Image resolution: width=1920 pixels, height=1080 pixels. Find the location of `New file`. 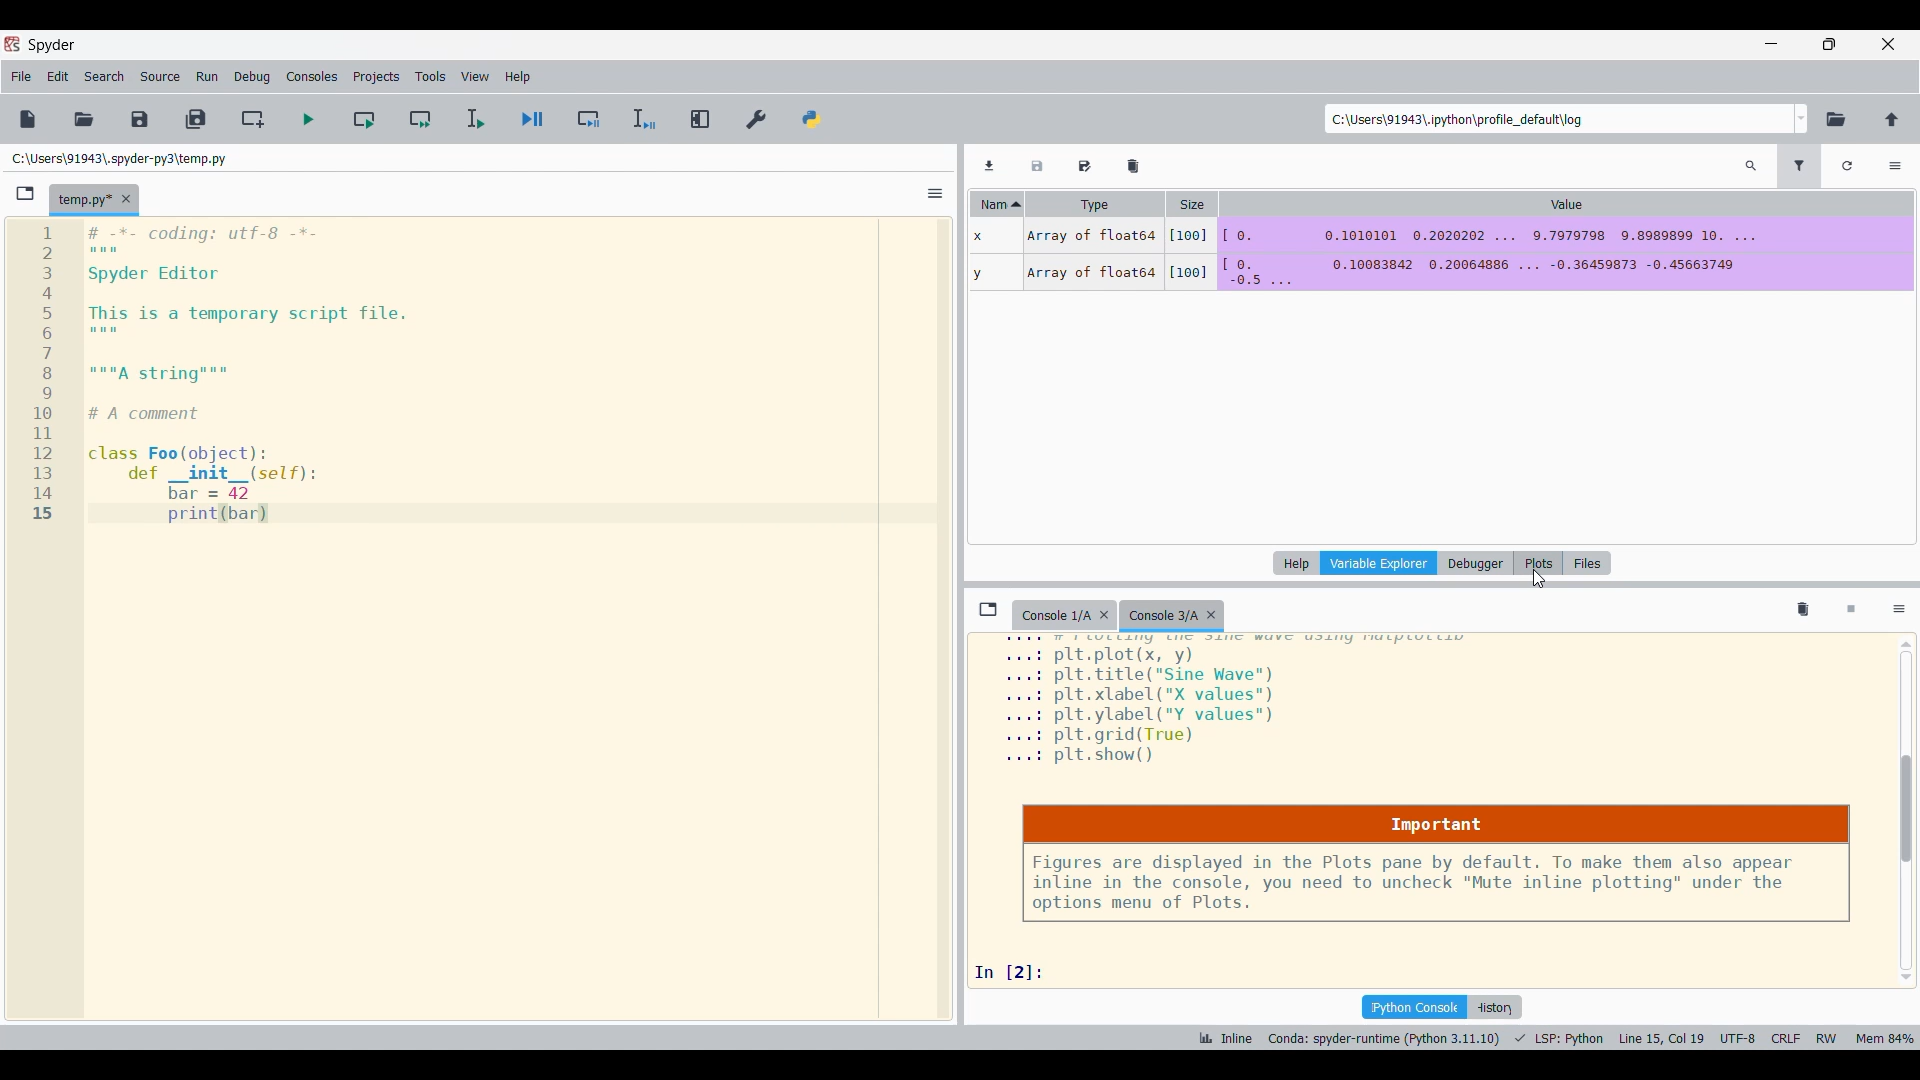

New file is located at coordinates (28, 119).